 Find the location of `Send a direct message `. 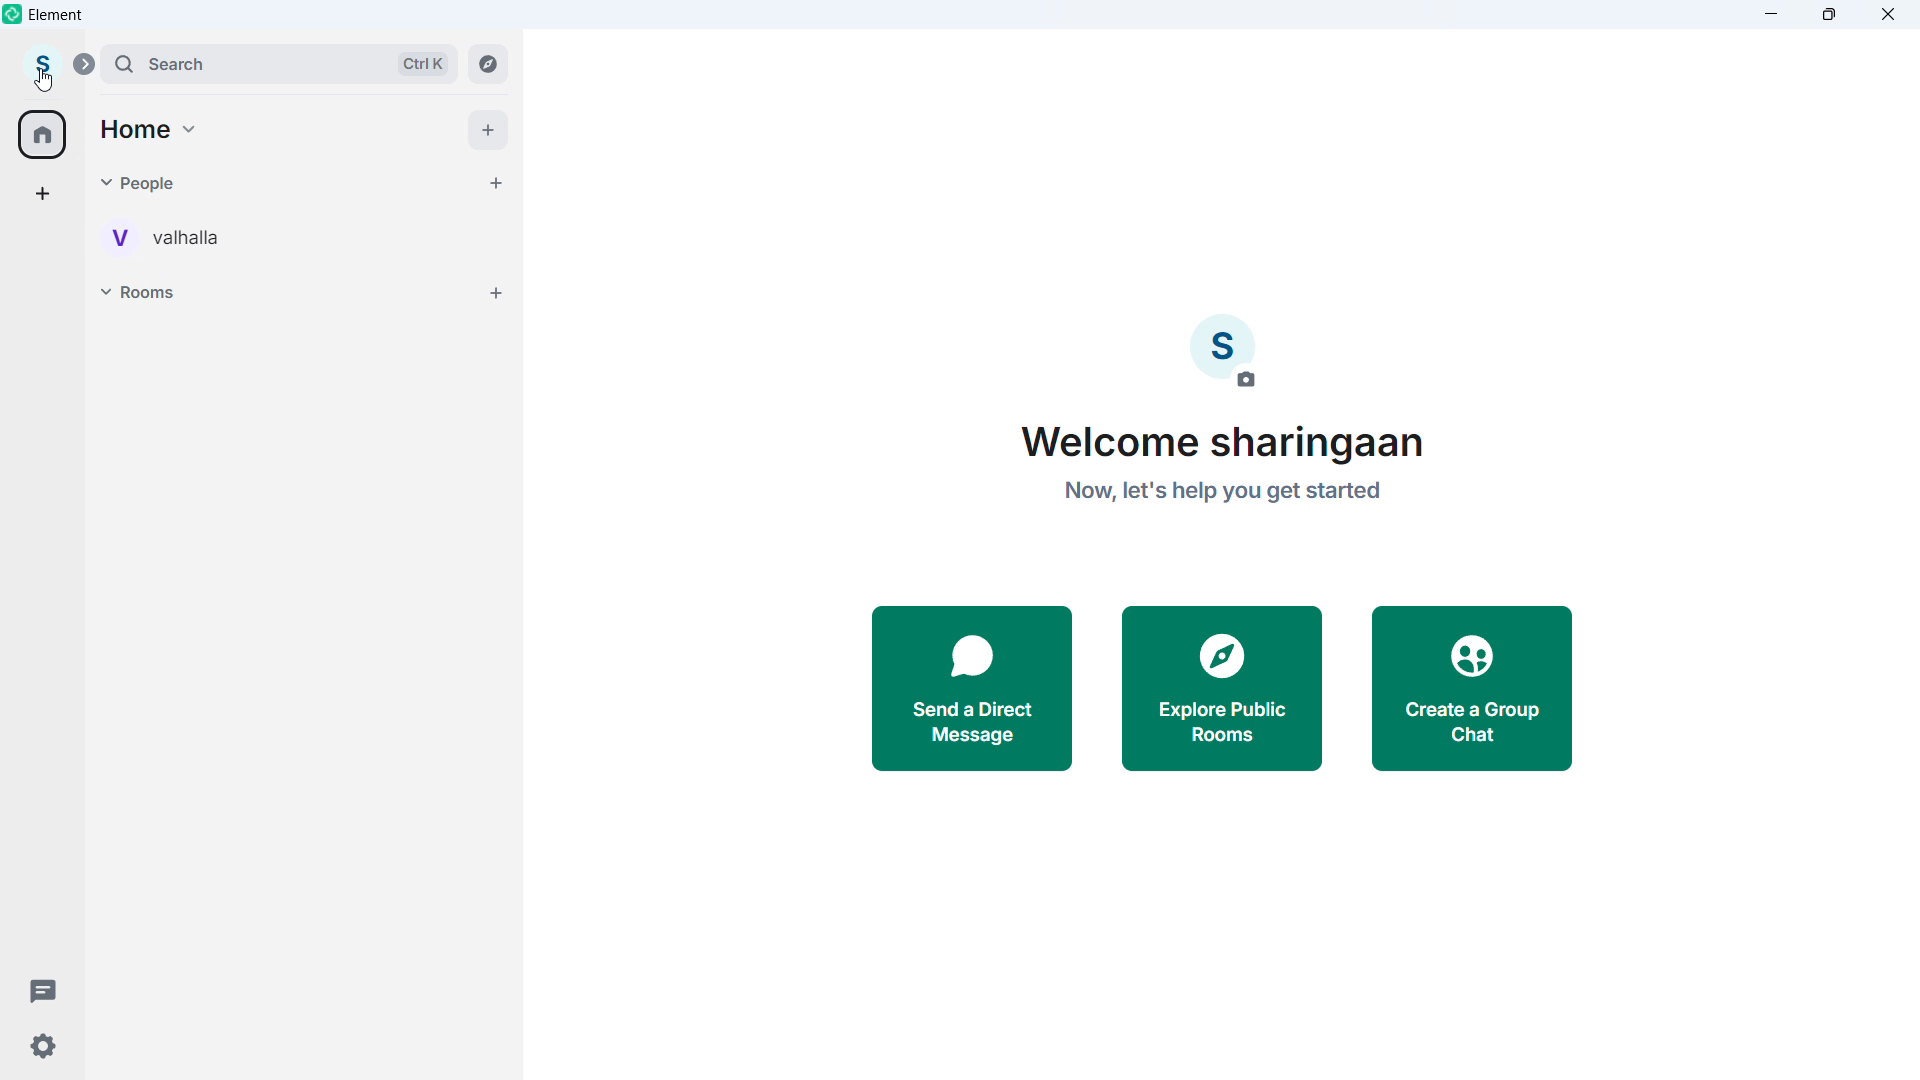

Send a direct message  is located at coordinates (974, 690).